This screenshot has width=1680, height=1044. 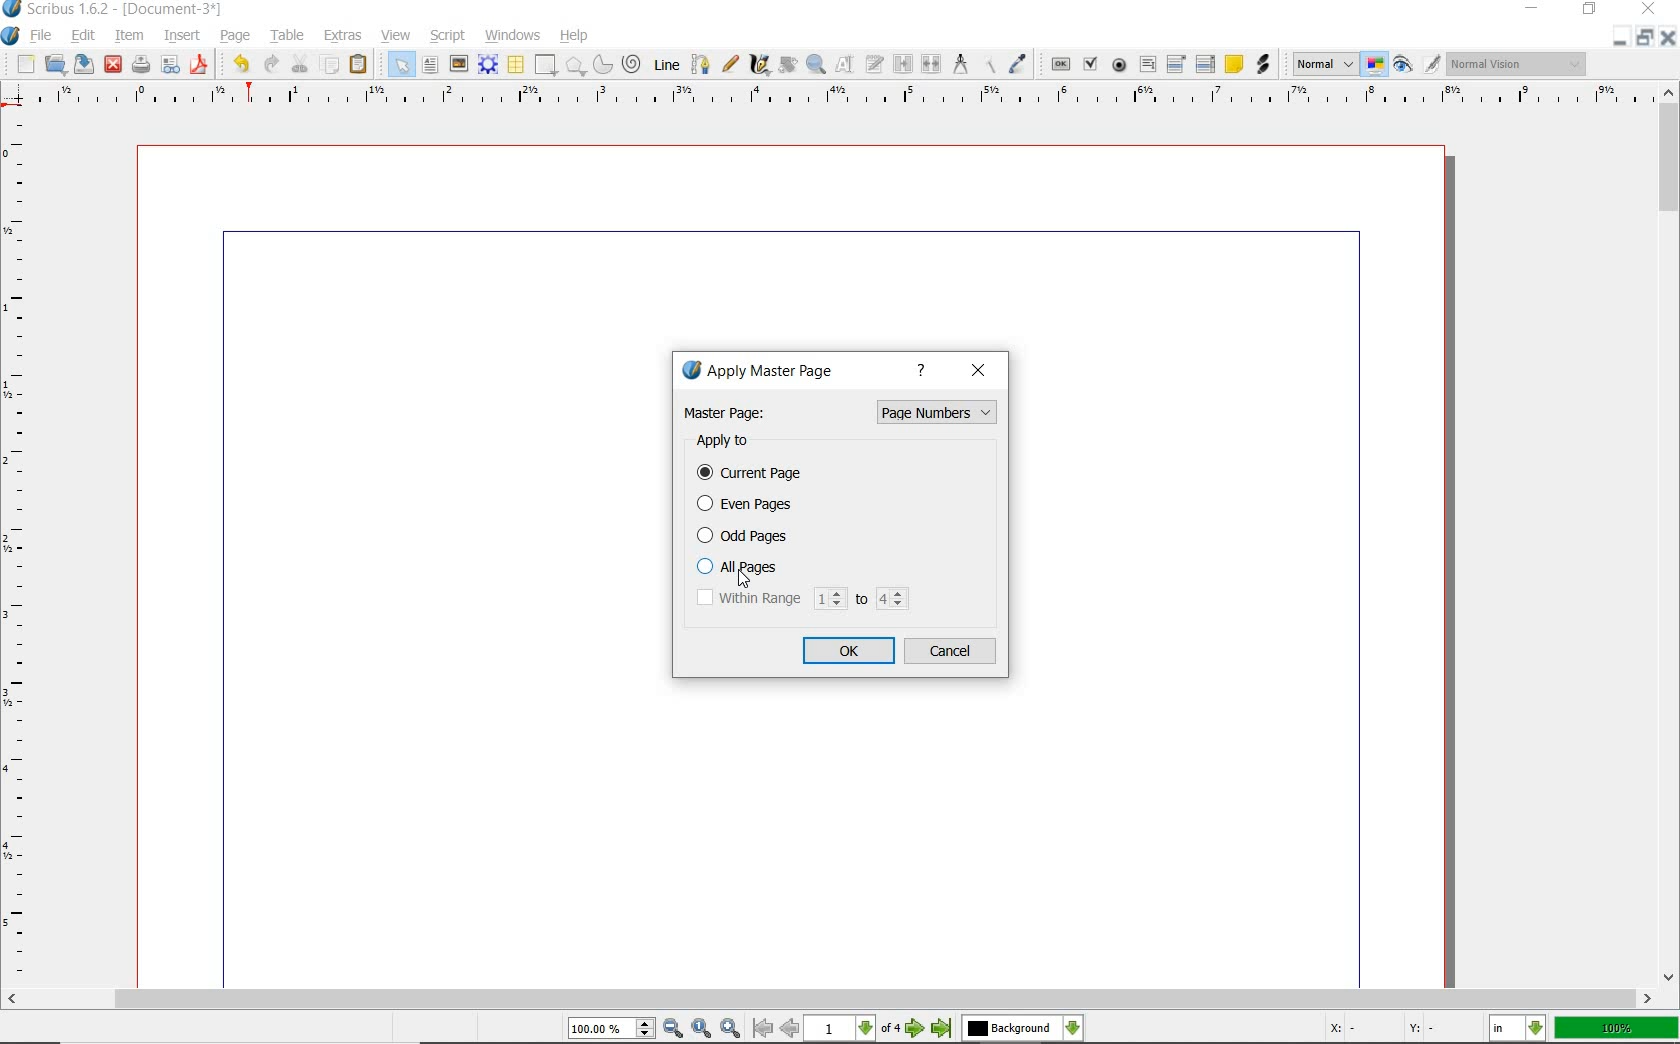 What do you see at coordinates (1263, 64) in the screenshot?
I see `link annotation` at bounding box center [1263, 64].